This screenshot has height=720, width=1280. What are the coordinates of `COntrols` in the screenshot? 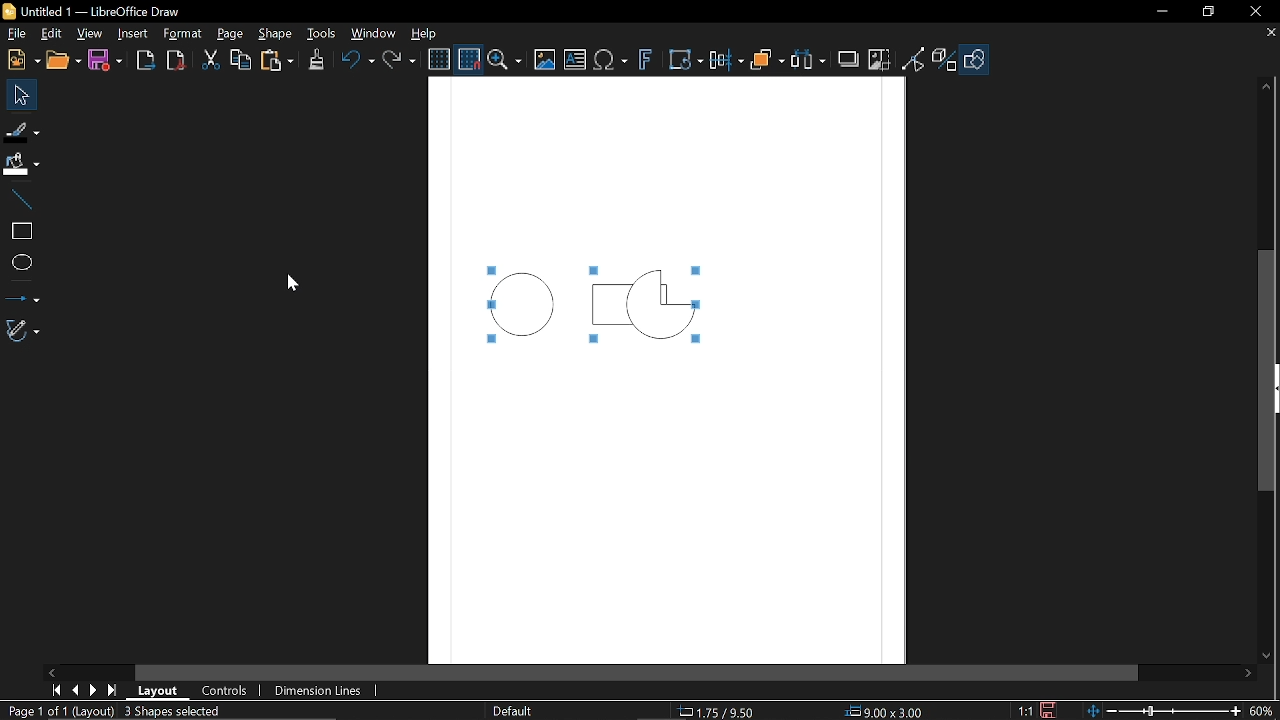 It's located at (230, 691).